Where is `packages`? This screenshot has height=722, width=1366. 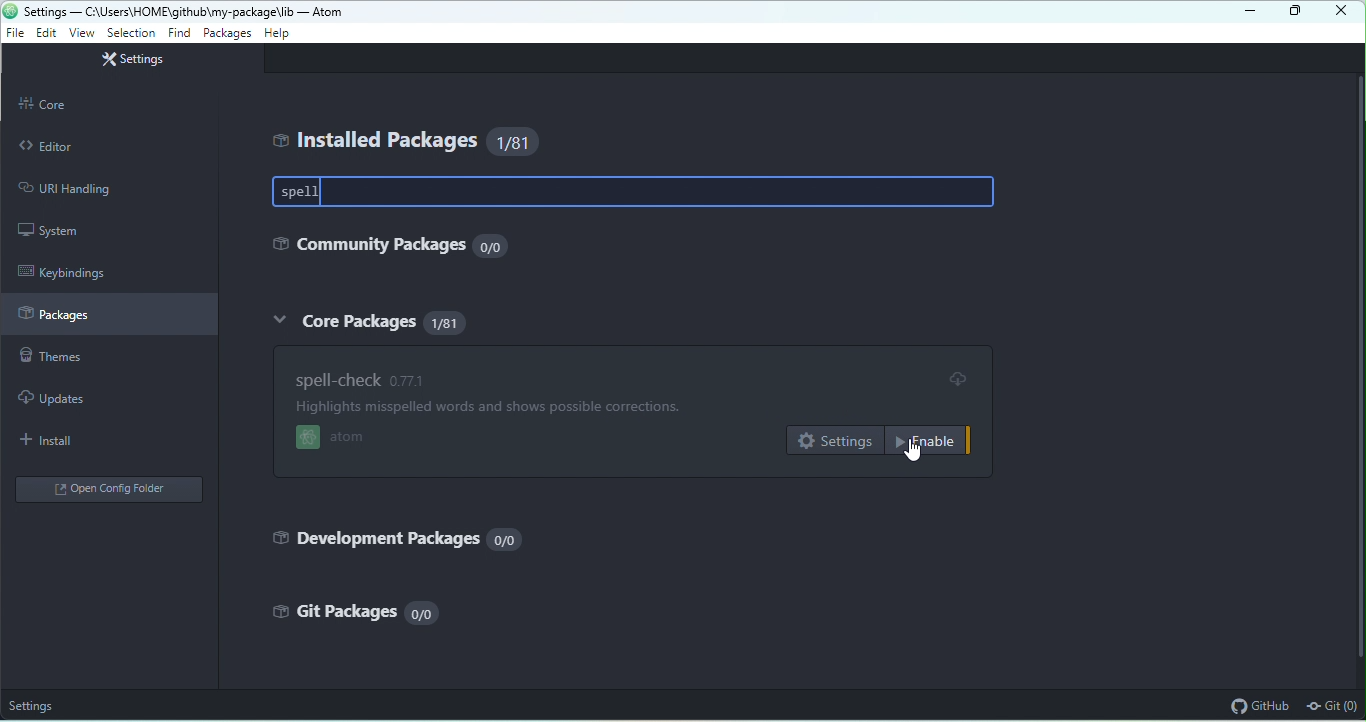 packages is located at coordinates (109, 316).